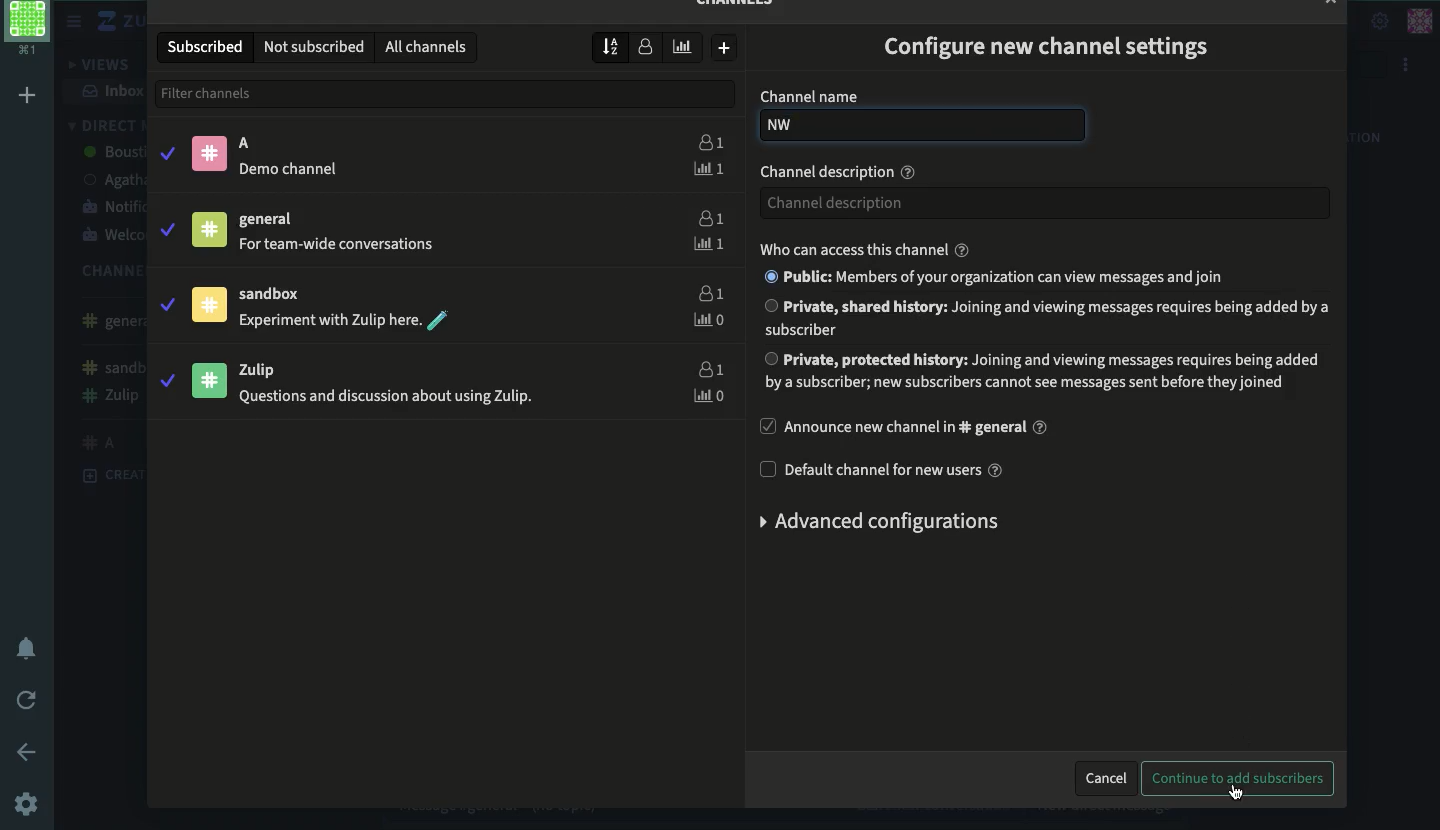 Image resolution: width=1440 pixels, height=830 pixels. What do you see at coordinates (390, 397) in the screenshot?
I see `Questions and discussion about using Zulip.` at bounding box center [390, 397].